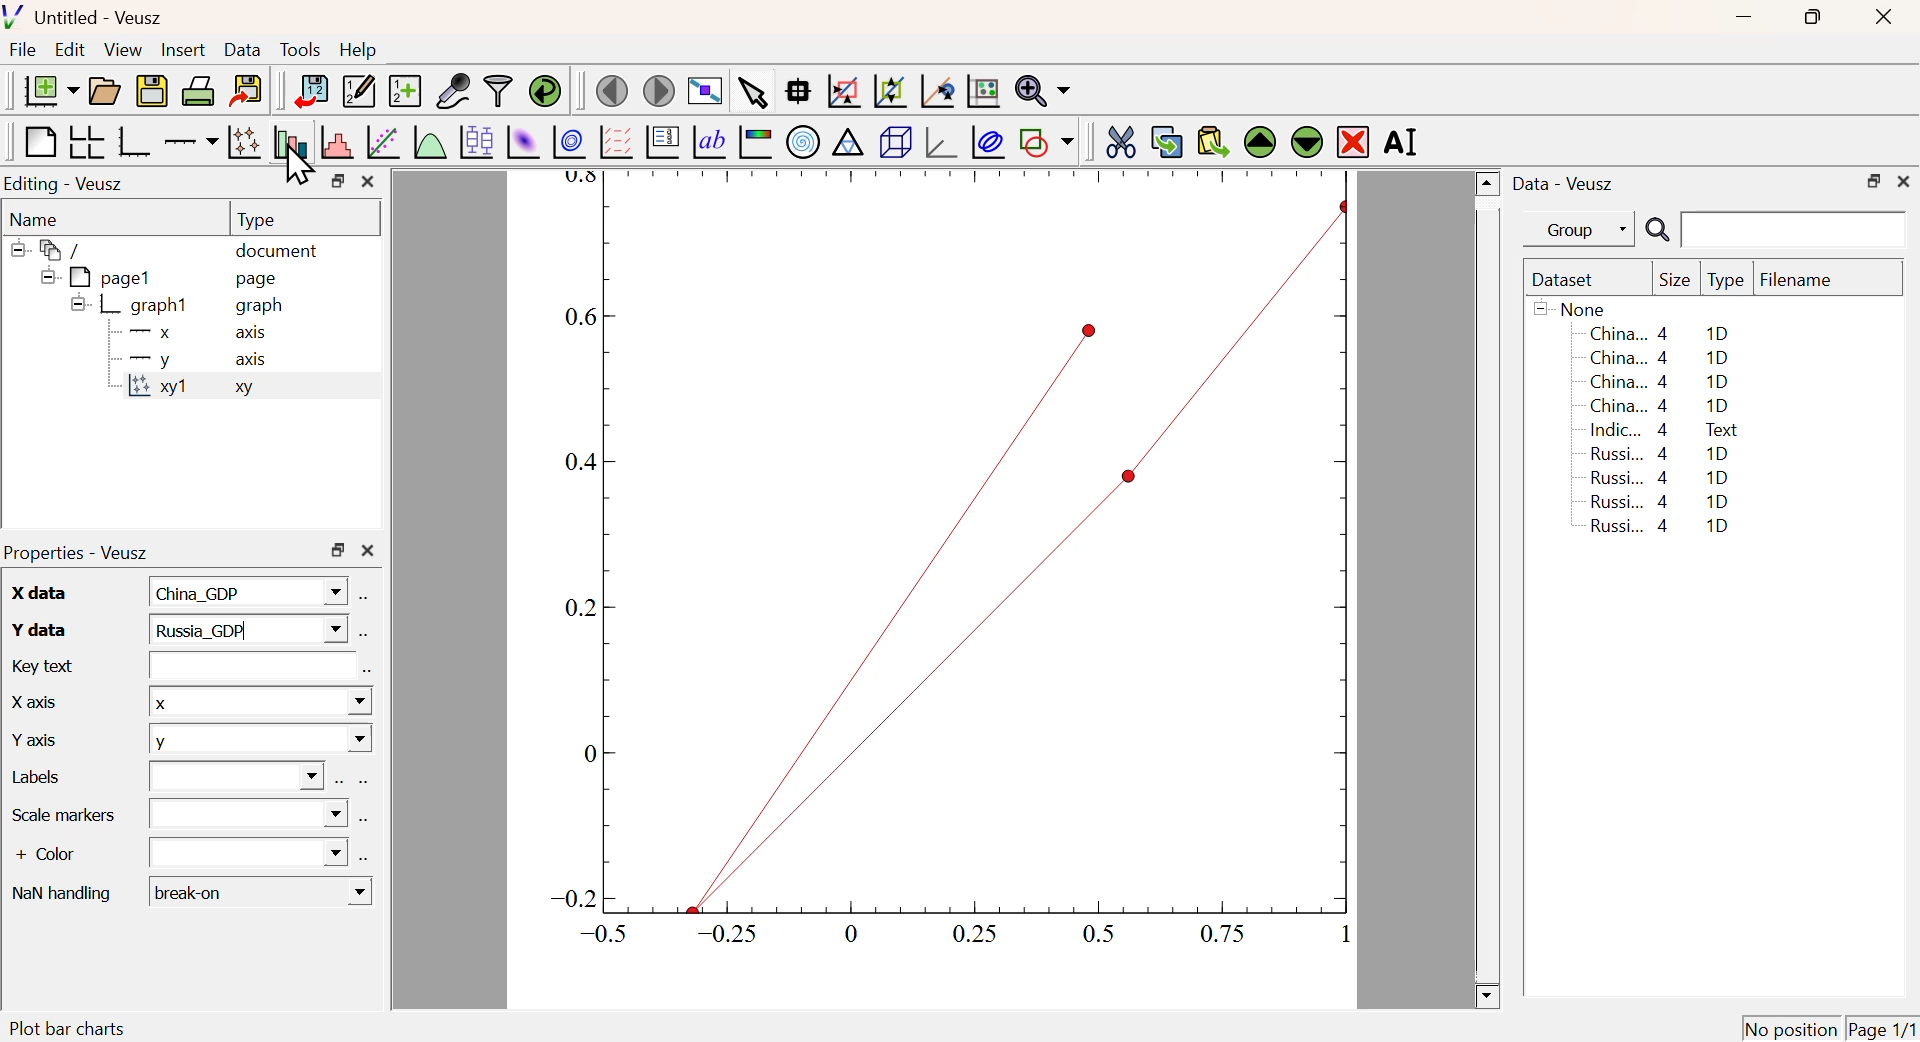 This screenshot has height=1042, width=1920. What do you see at coordinates (1262, 143) in the screenshot?
I see `Move Up` at bounding box center [1262, 143].